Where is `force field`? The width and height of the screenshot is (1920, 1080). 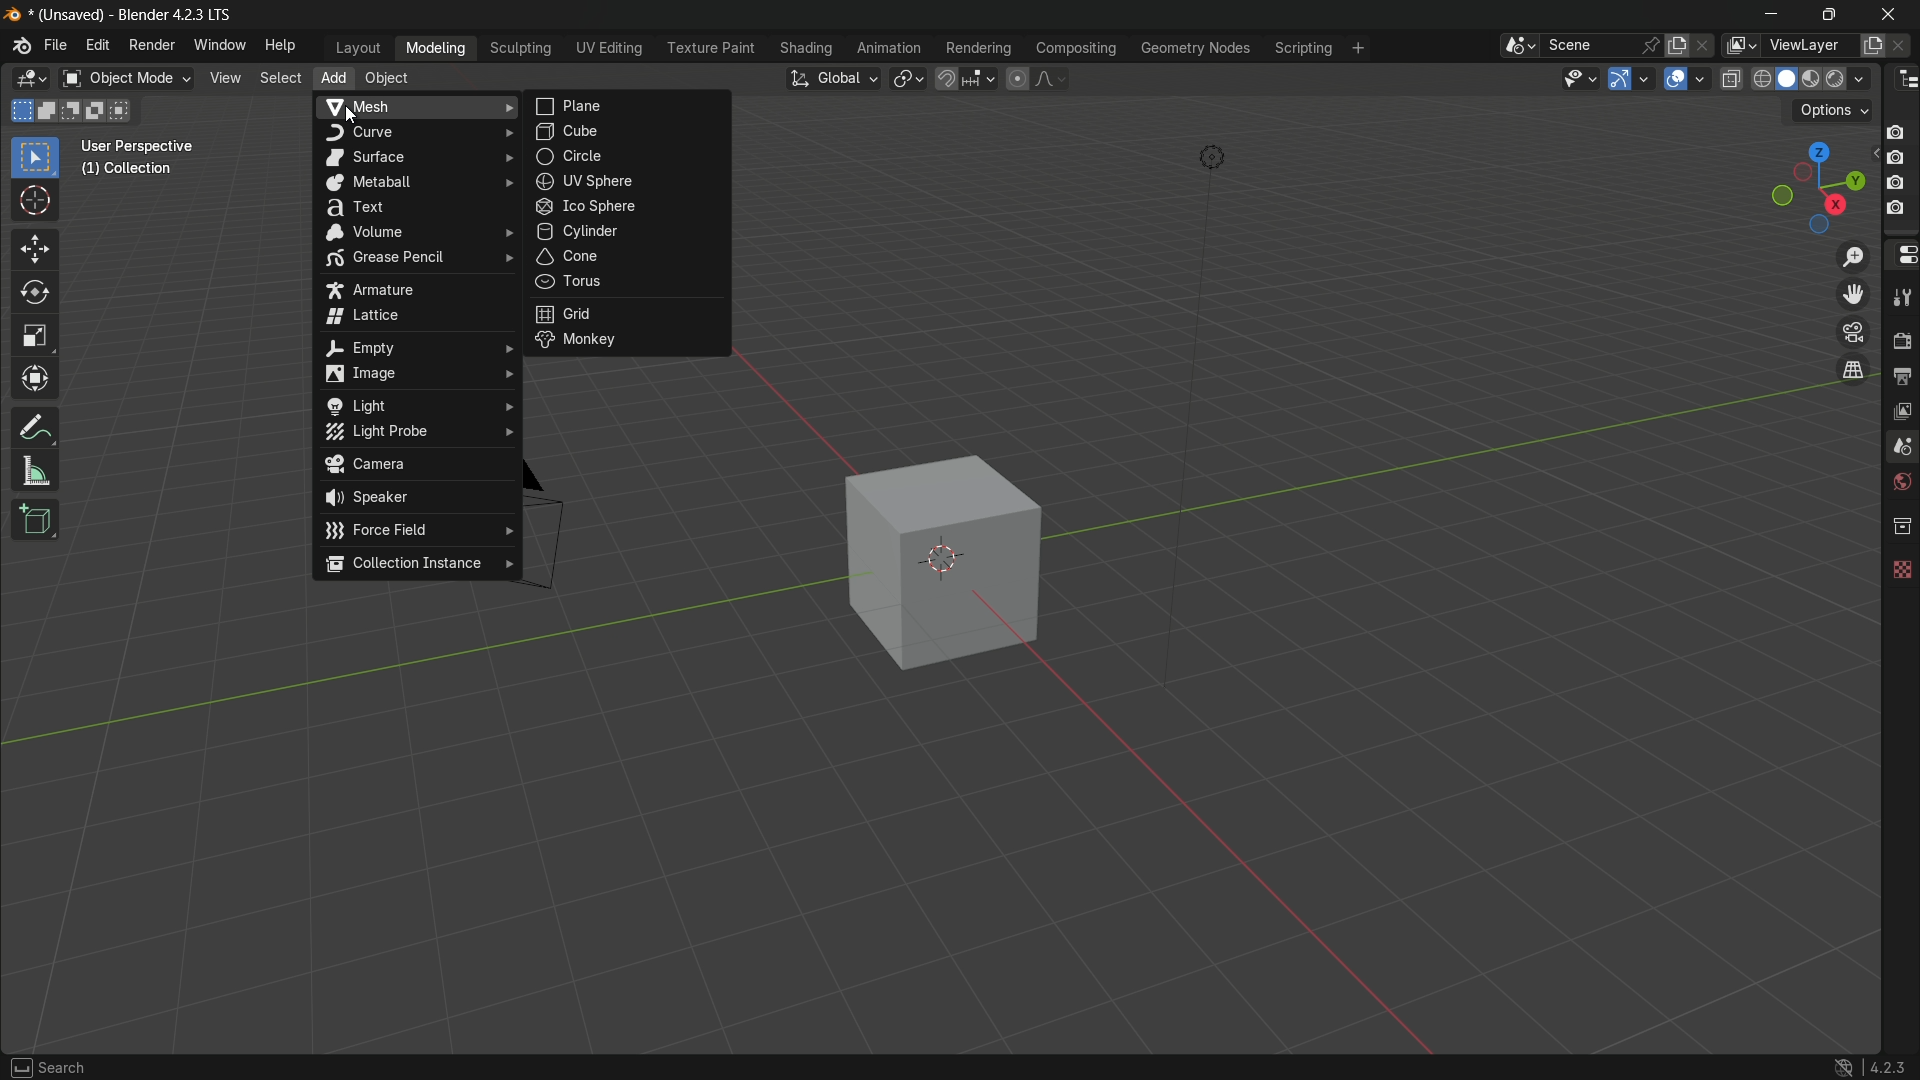 force field is located at coordinates (418, 531).